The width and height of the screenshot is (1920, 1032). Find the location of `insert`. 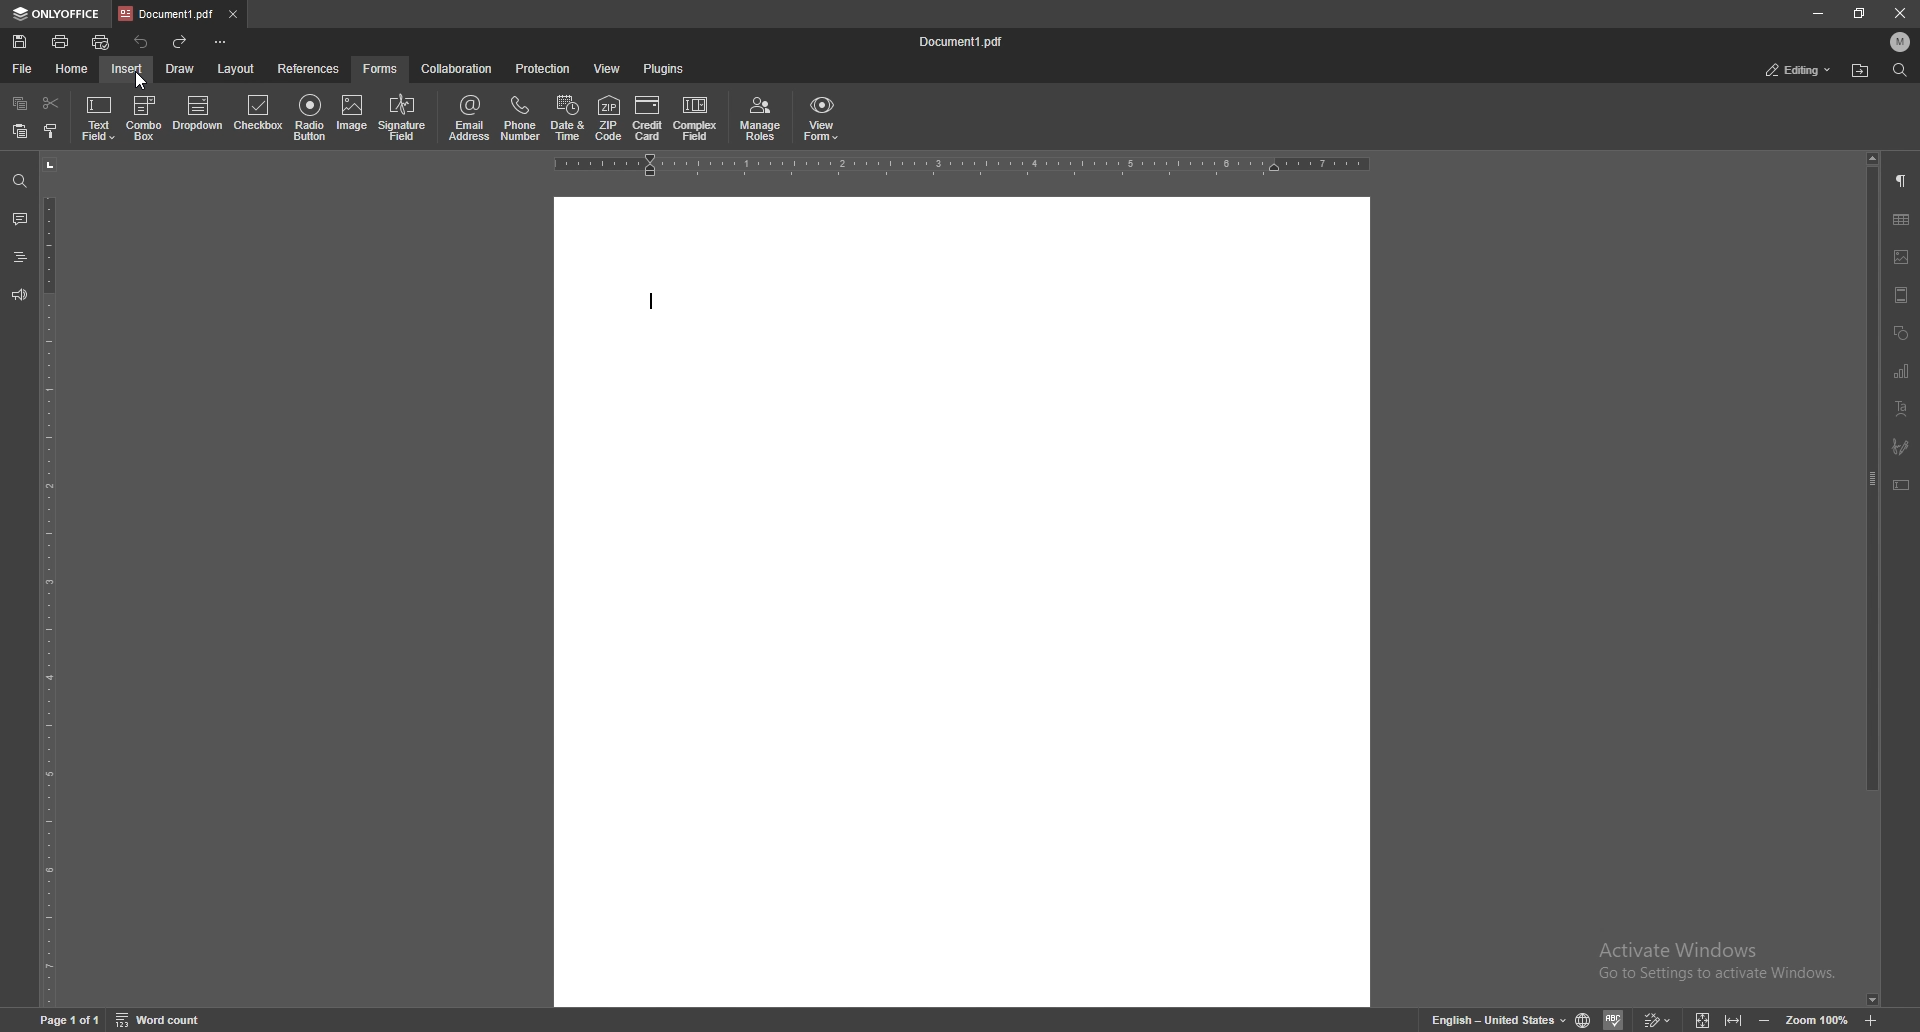

insert is located at coordinates (129, 69).